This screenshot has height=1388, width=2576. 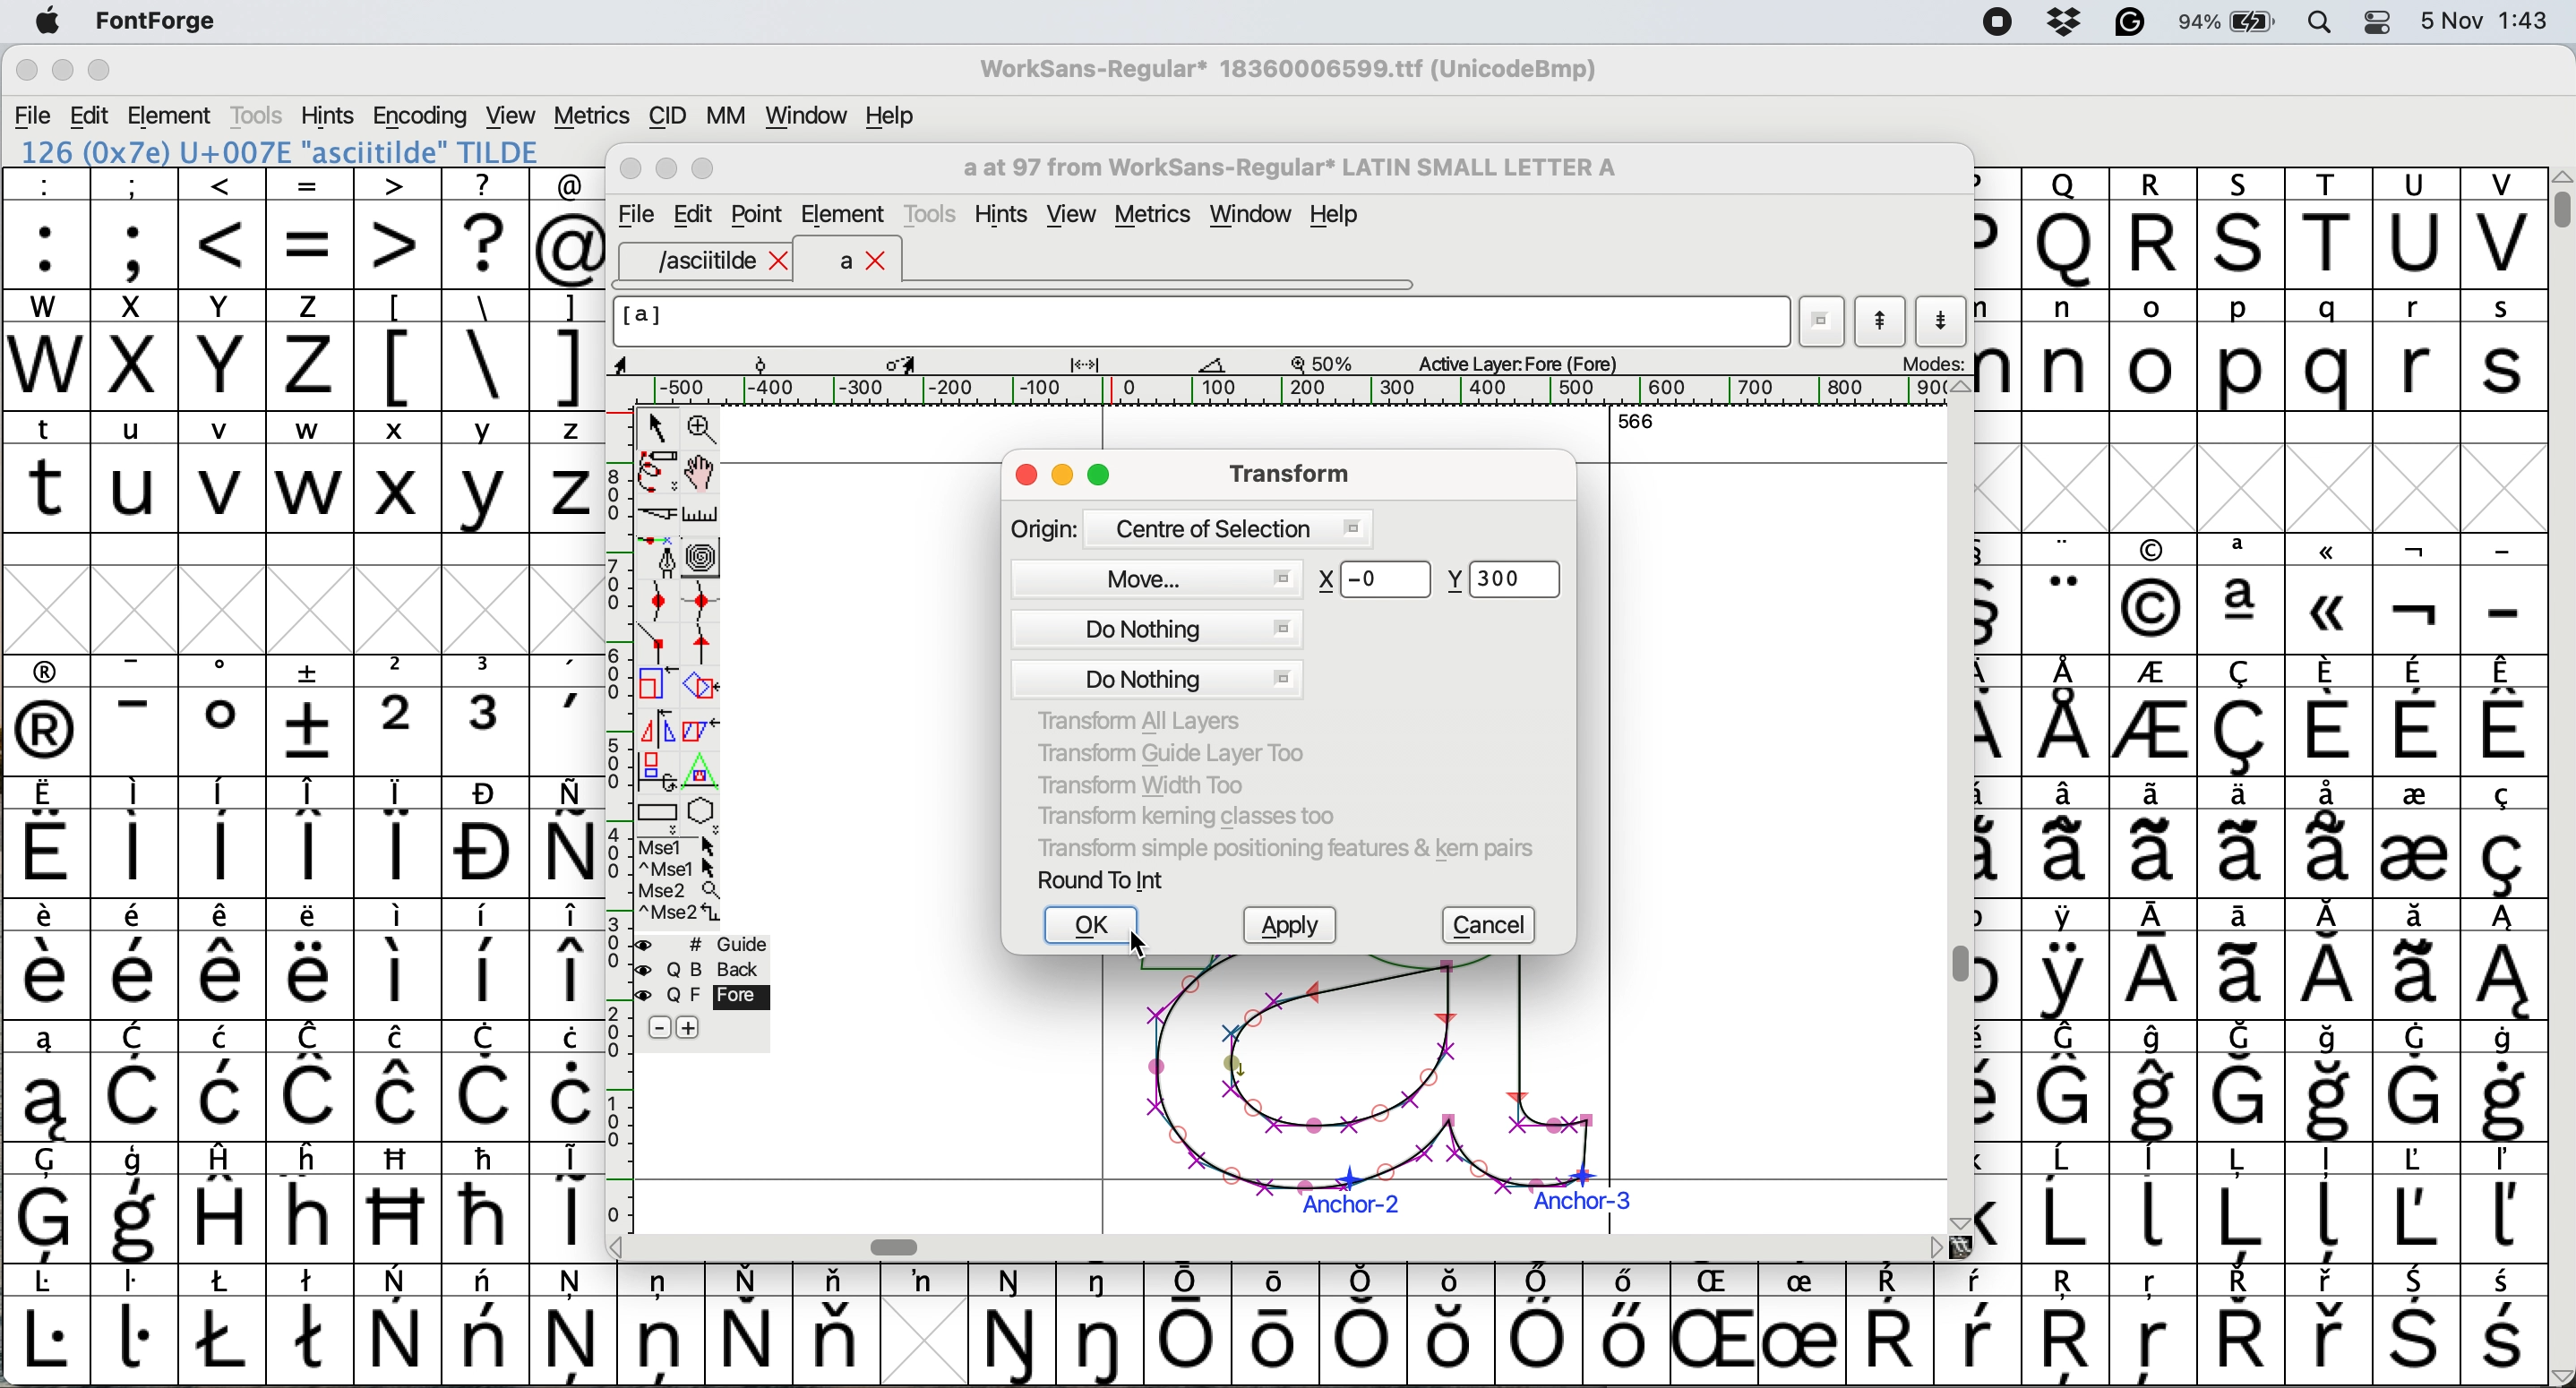 I want to click on symbol, so click(x=2240, y=1202).